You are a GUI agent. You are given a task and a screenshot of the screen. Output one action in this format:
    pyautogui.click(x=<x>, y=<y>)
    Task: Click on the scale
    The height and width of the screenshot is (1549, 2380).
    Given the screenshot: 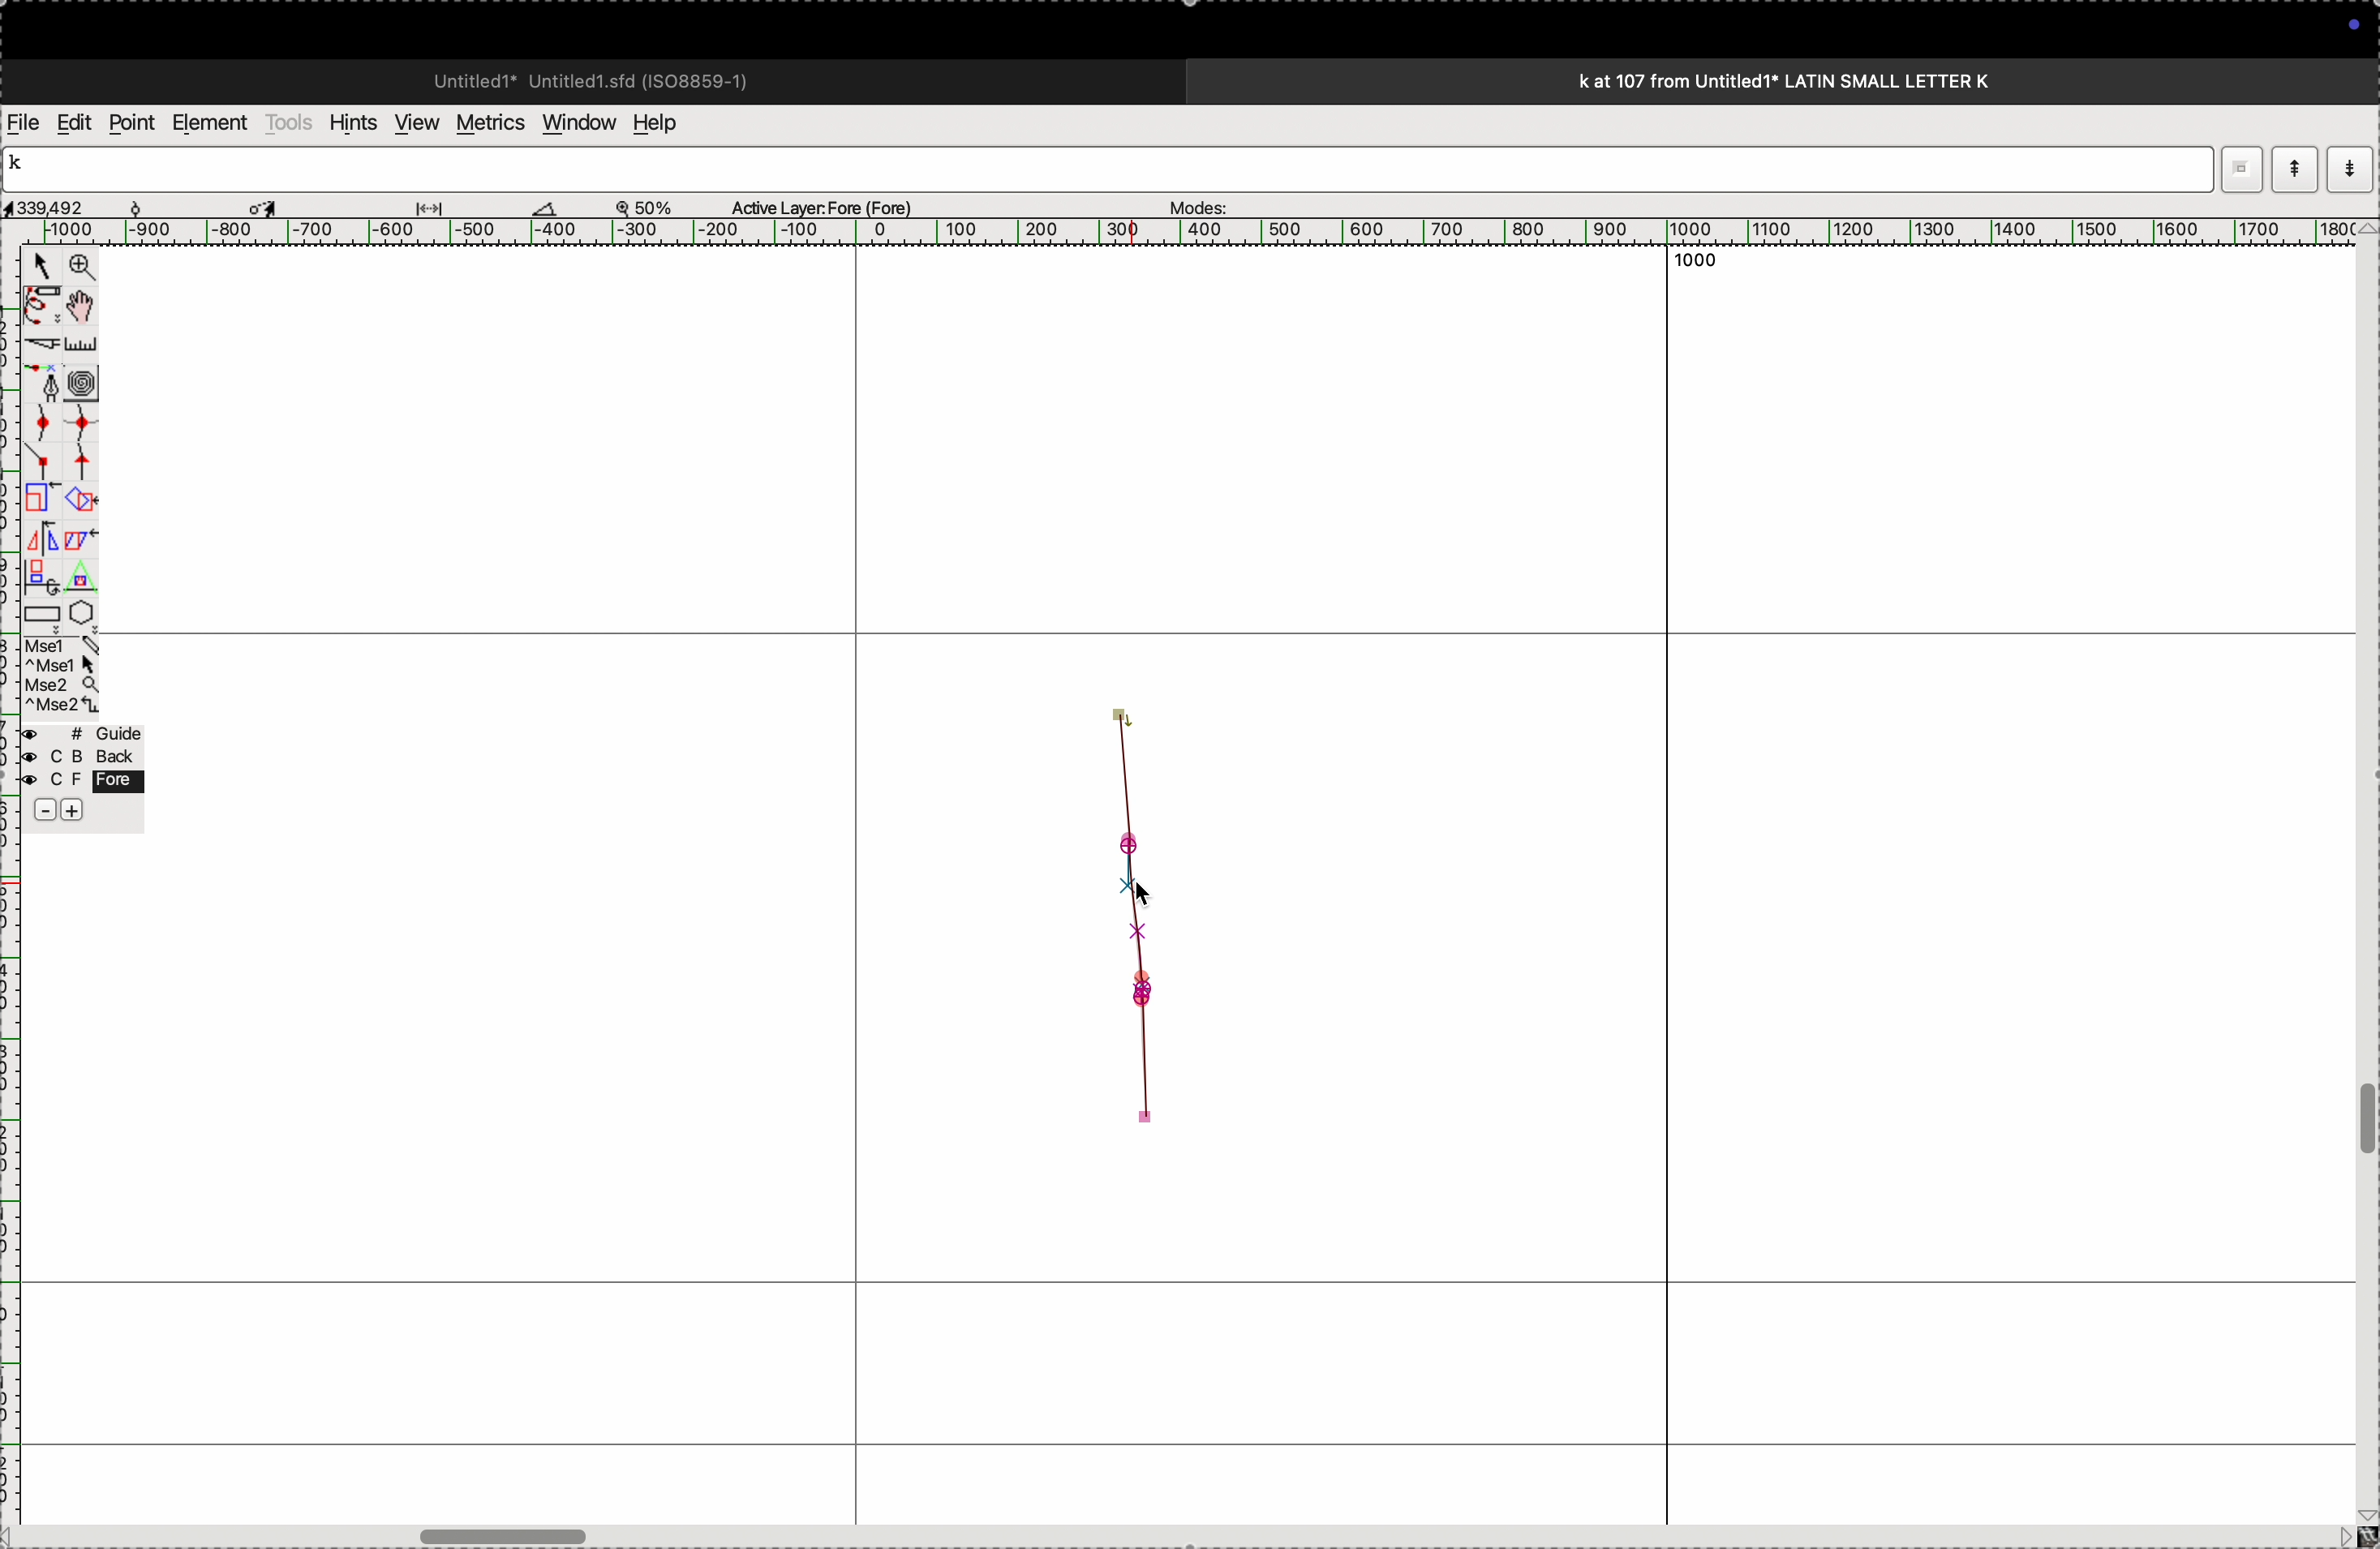 What is the action you would take?
    pyautogui.click(x=85, y=344)
    